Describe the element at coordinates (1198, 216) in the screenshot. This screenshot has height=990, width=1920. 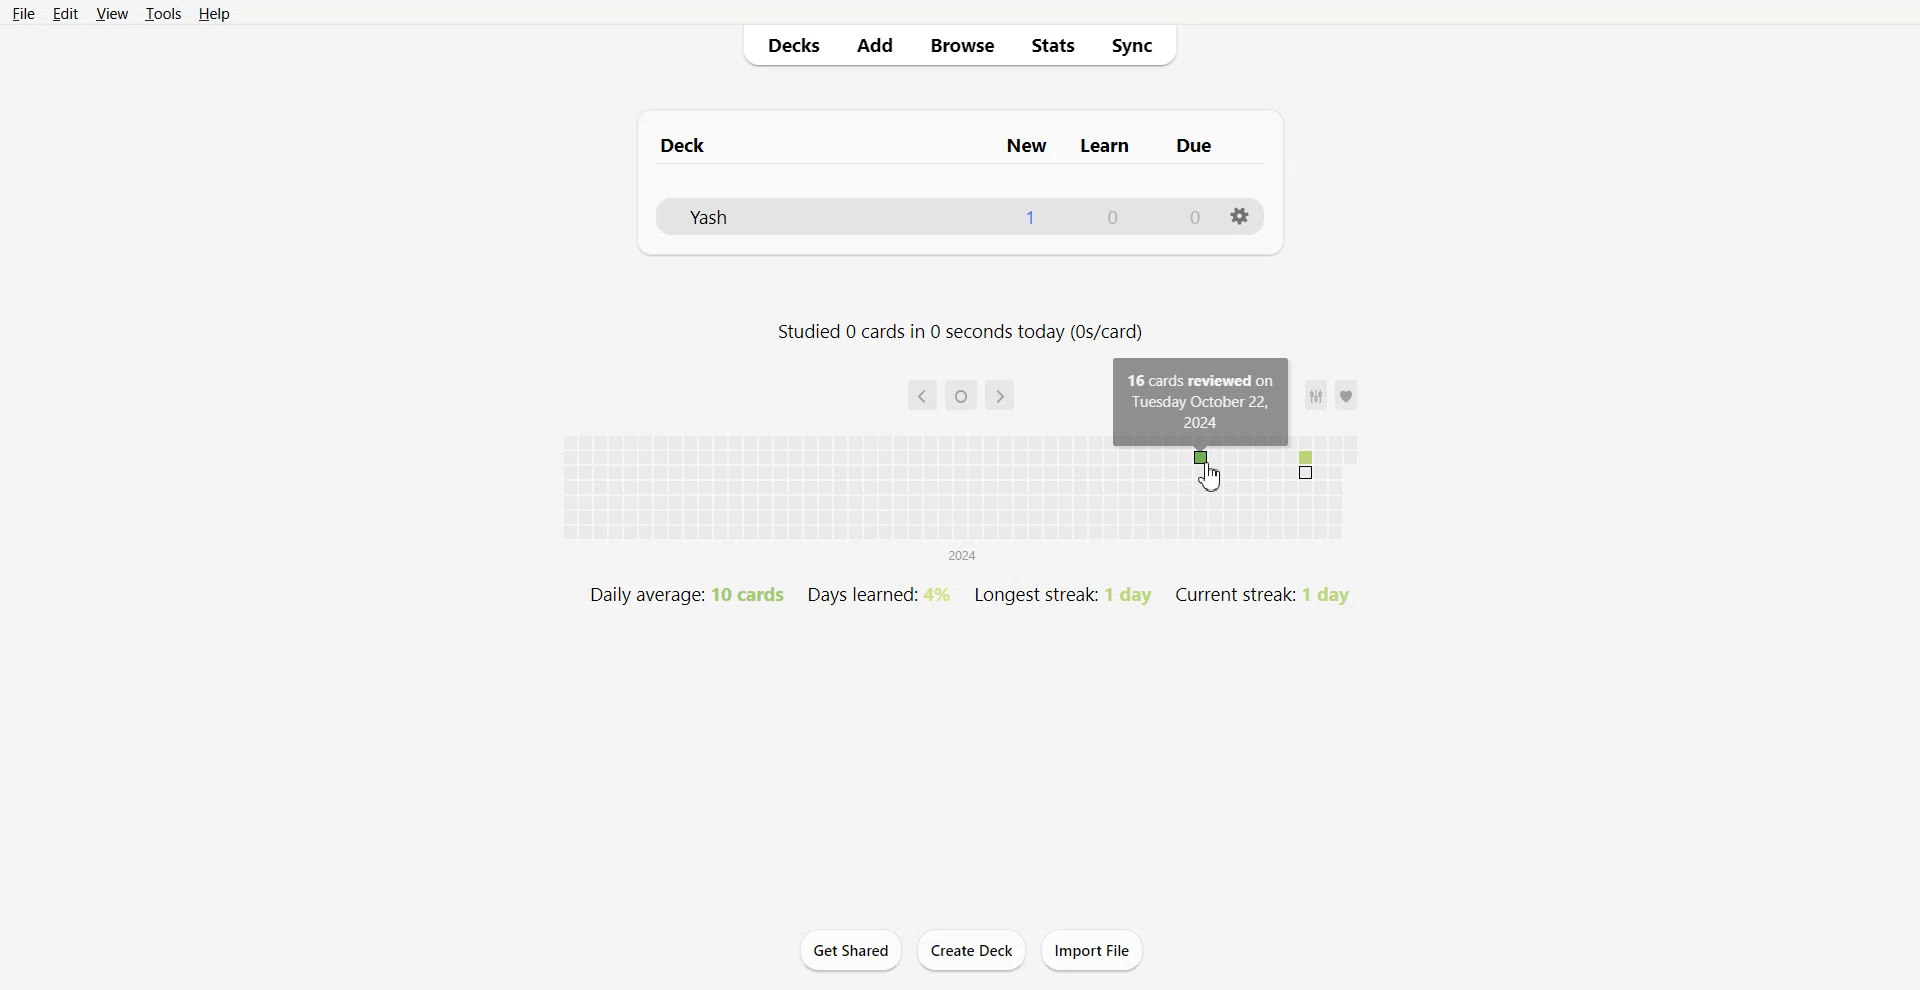
I see `0` at that location.